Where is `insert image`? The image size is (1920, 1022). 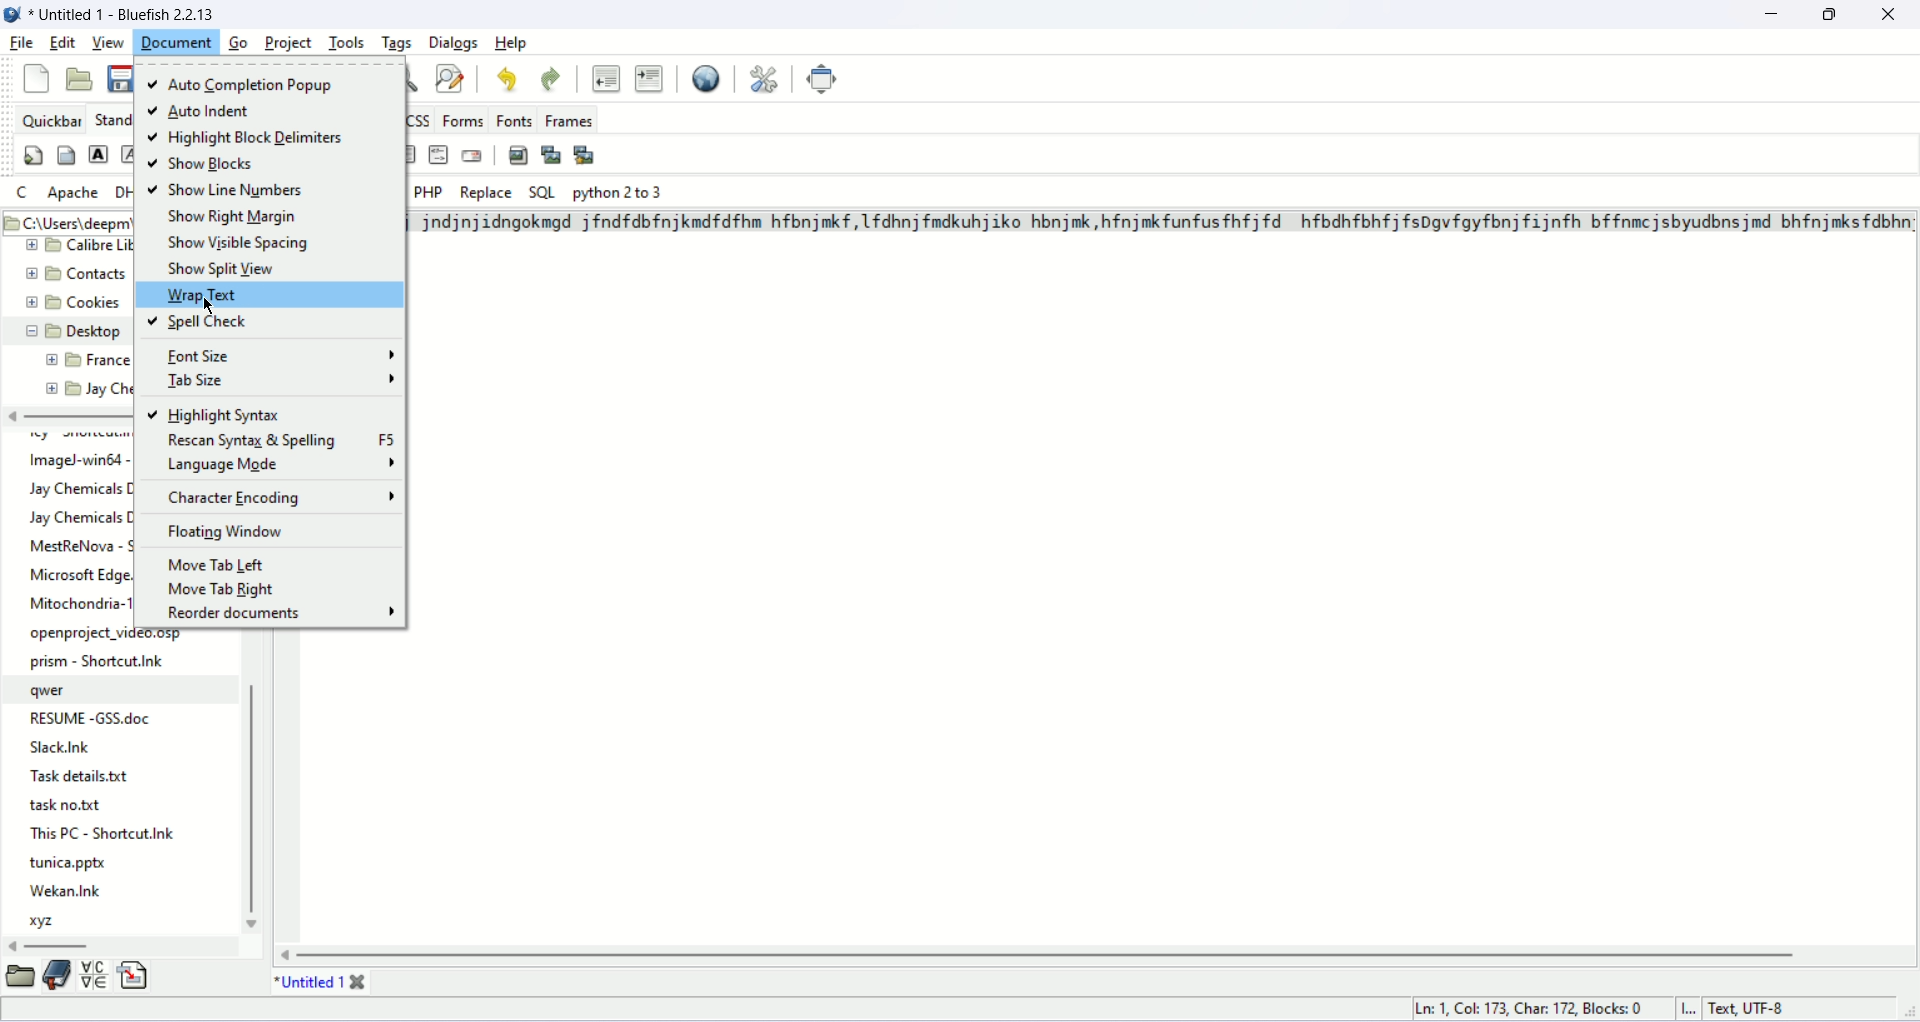 insert image is located at coordinates (518, 155).